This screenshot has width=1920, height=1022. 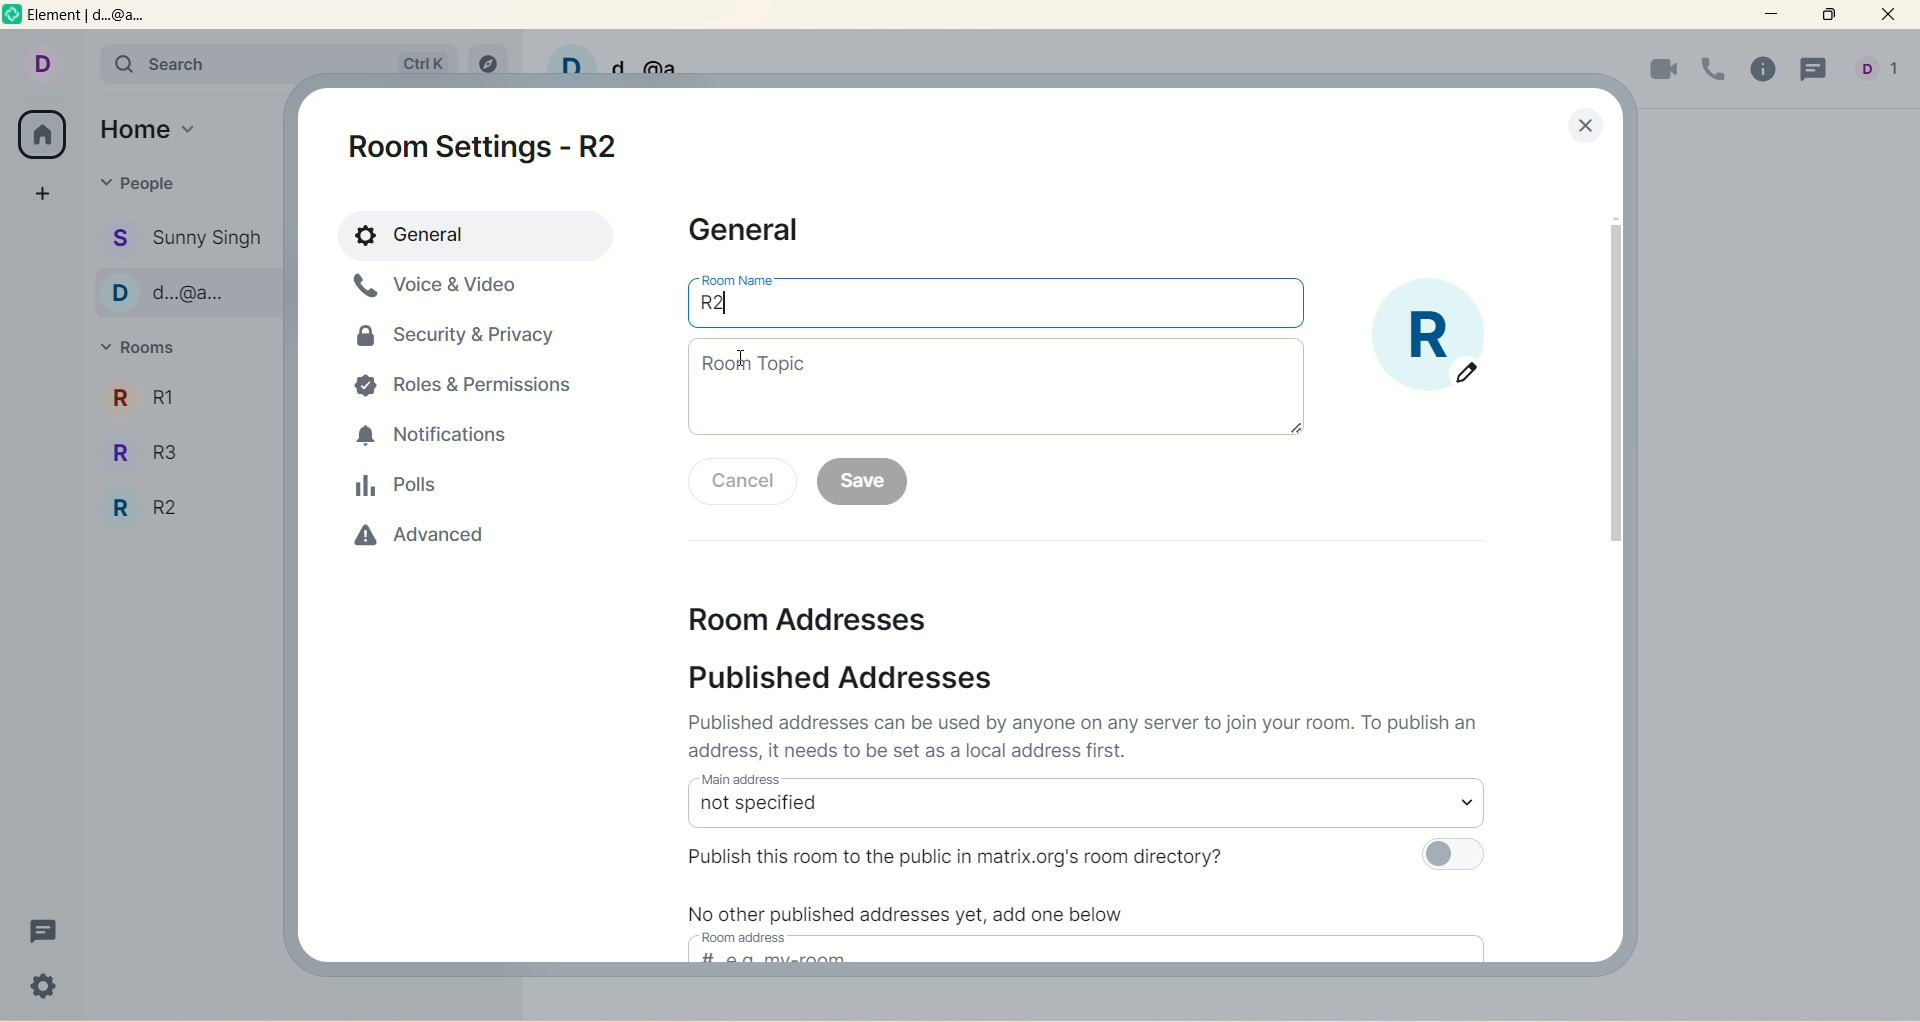 I want to click on cancel, so click(x=743, y=481).